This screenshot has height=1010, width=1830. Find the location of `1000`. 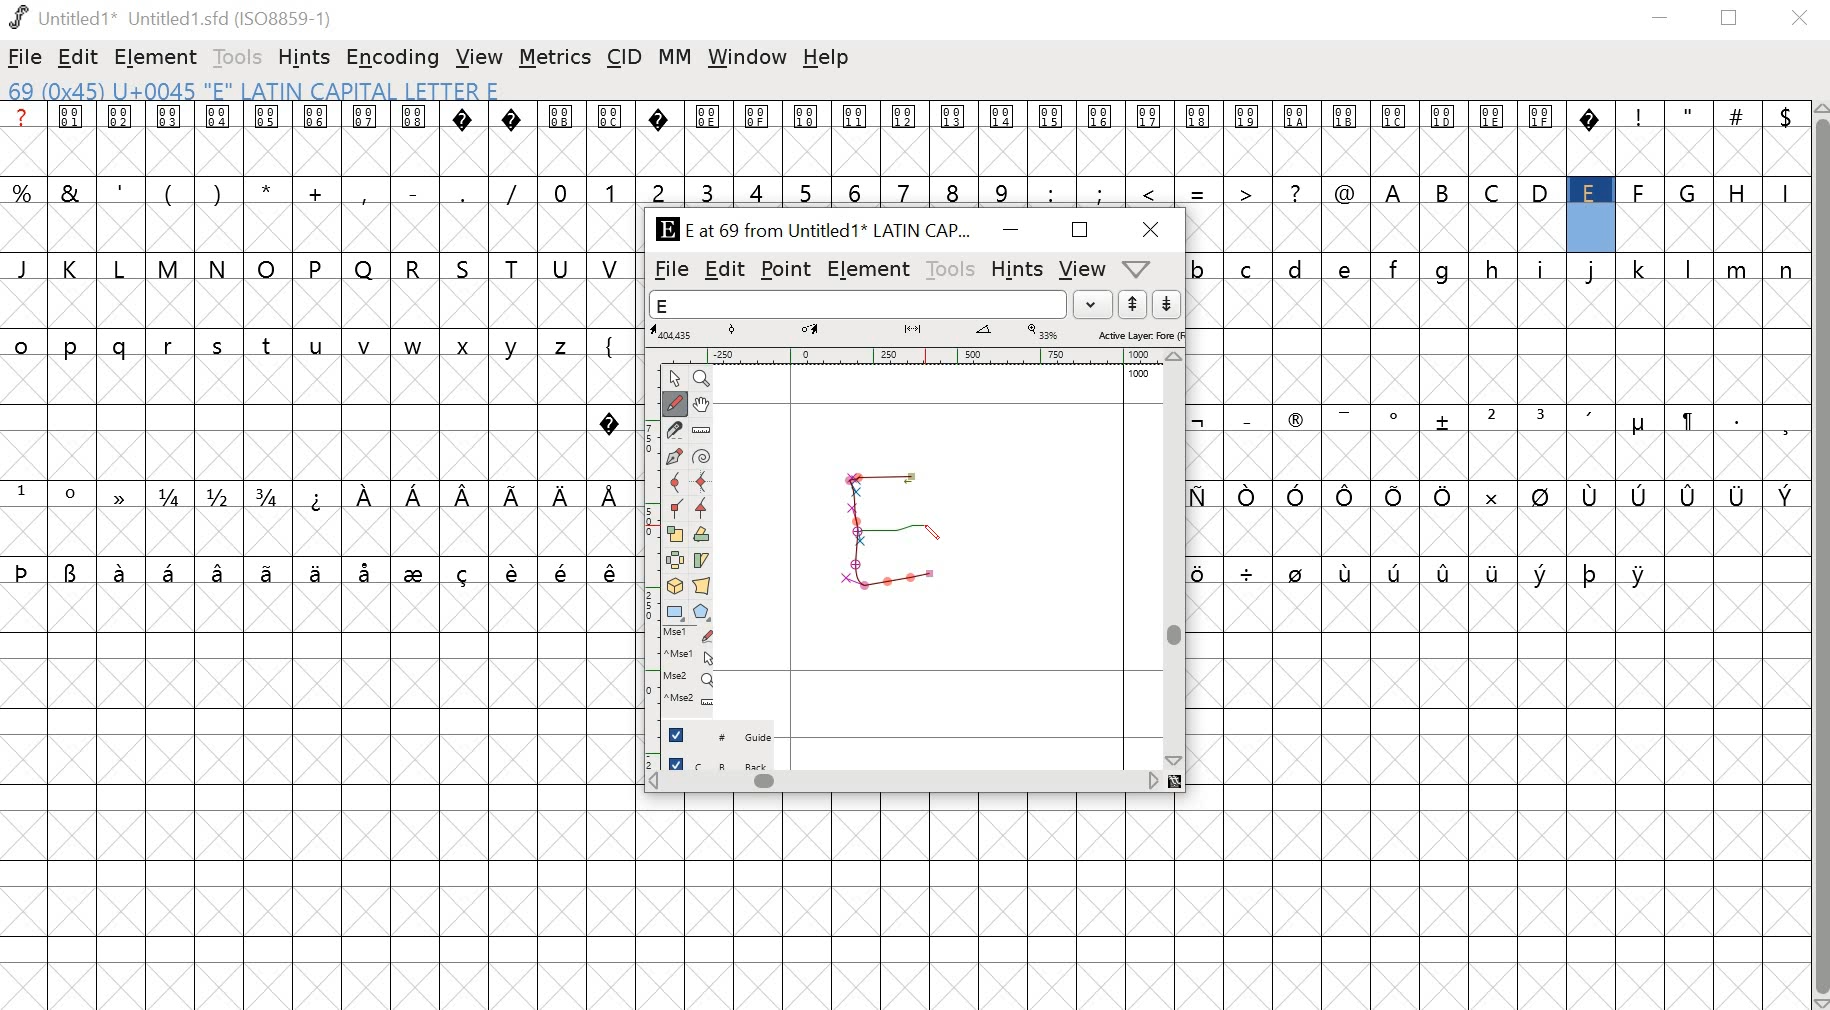

1000 is located at coordinates (1140, 374).